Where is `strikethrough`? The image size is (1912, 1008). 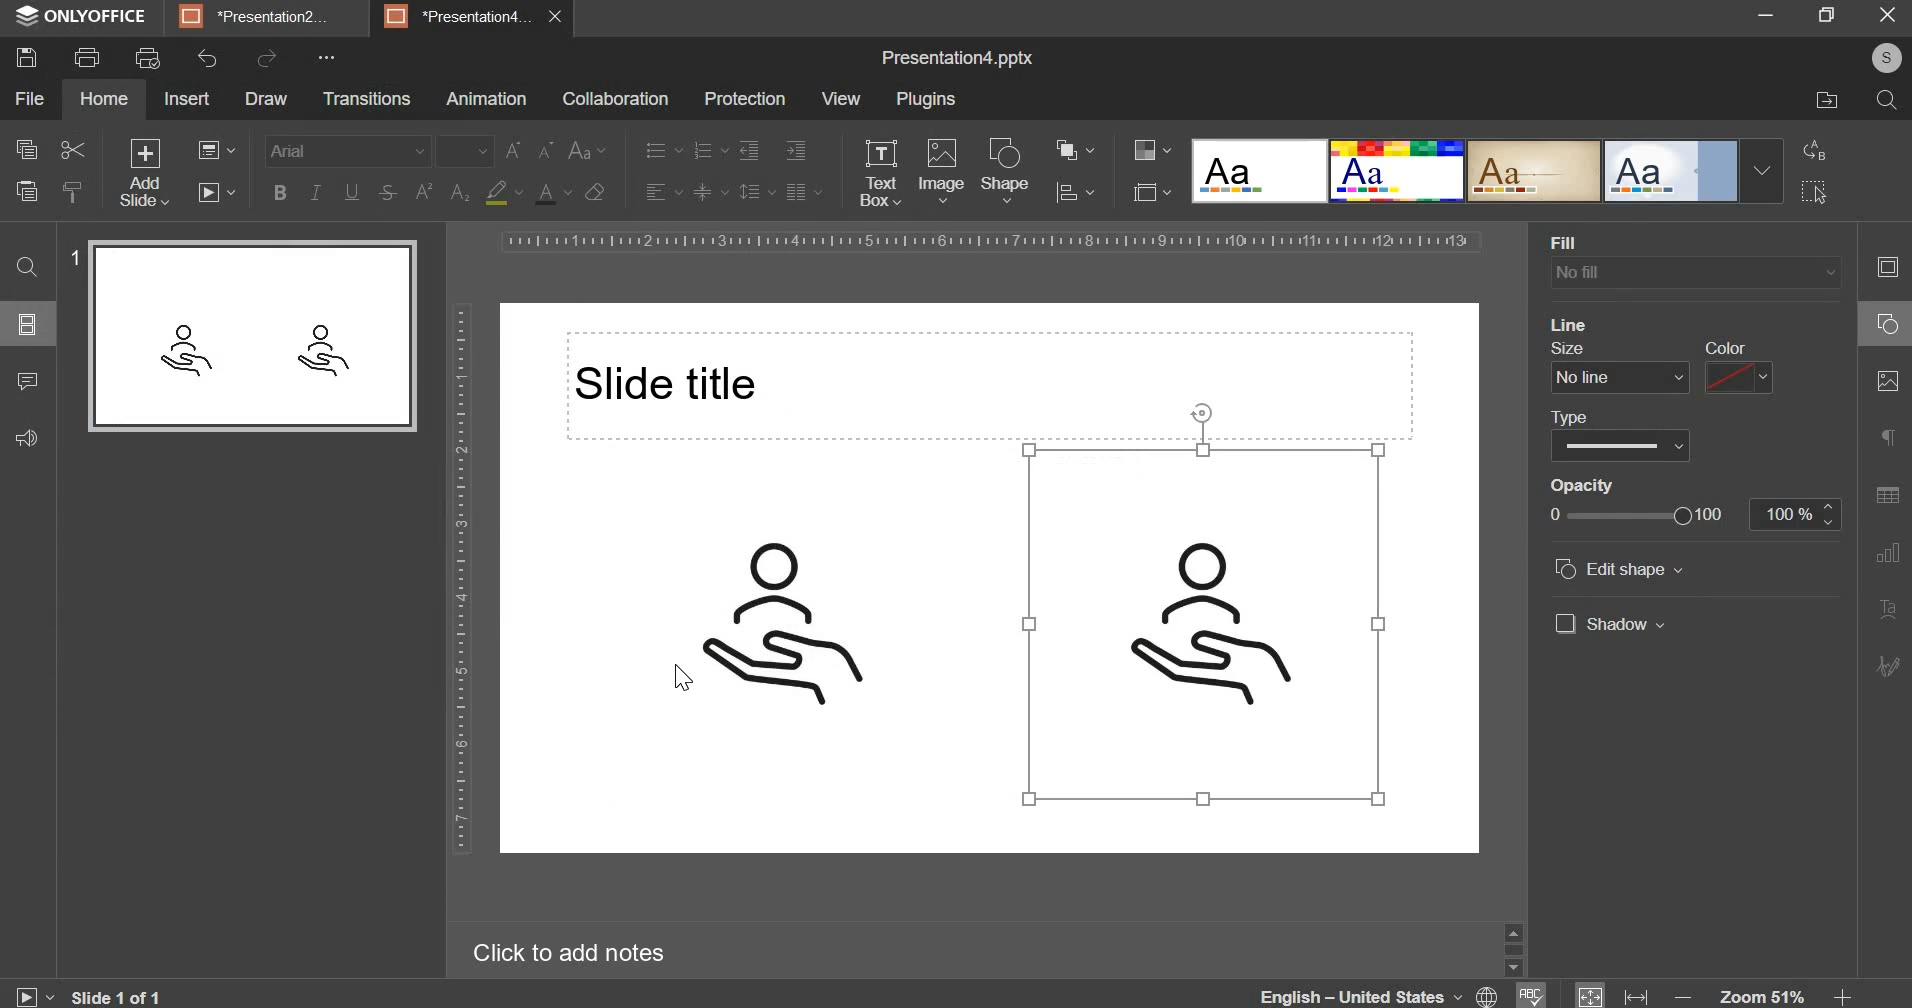 strikethrough is located at coordinates (387, 194).